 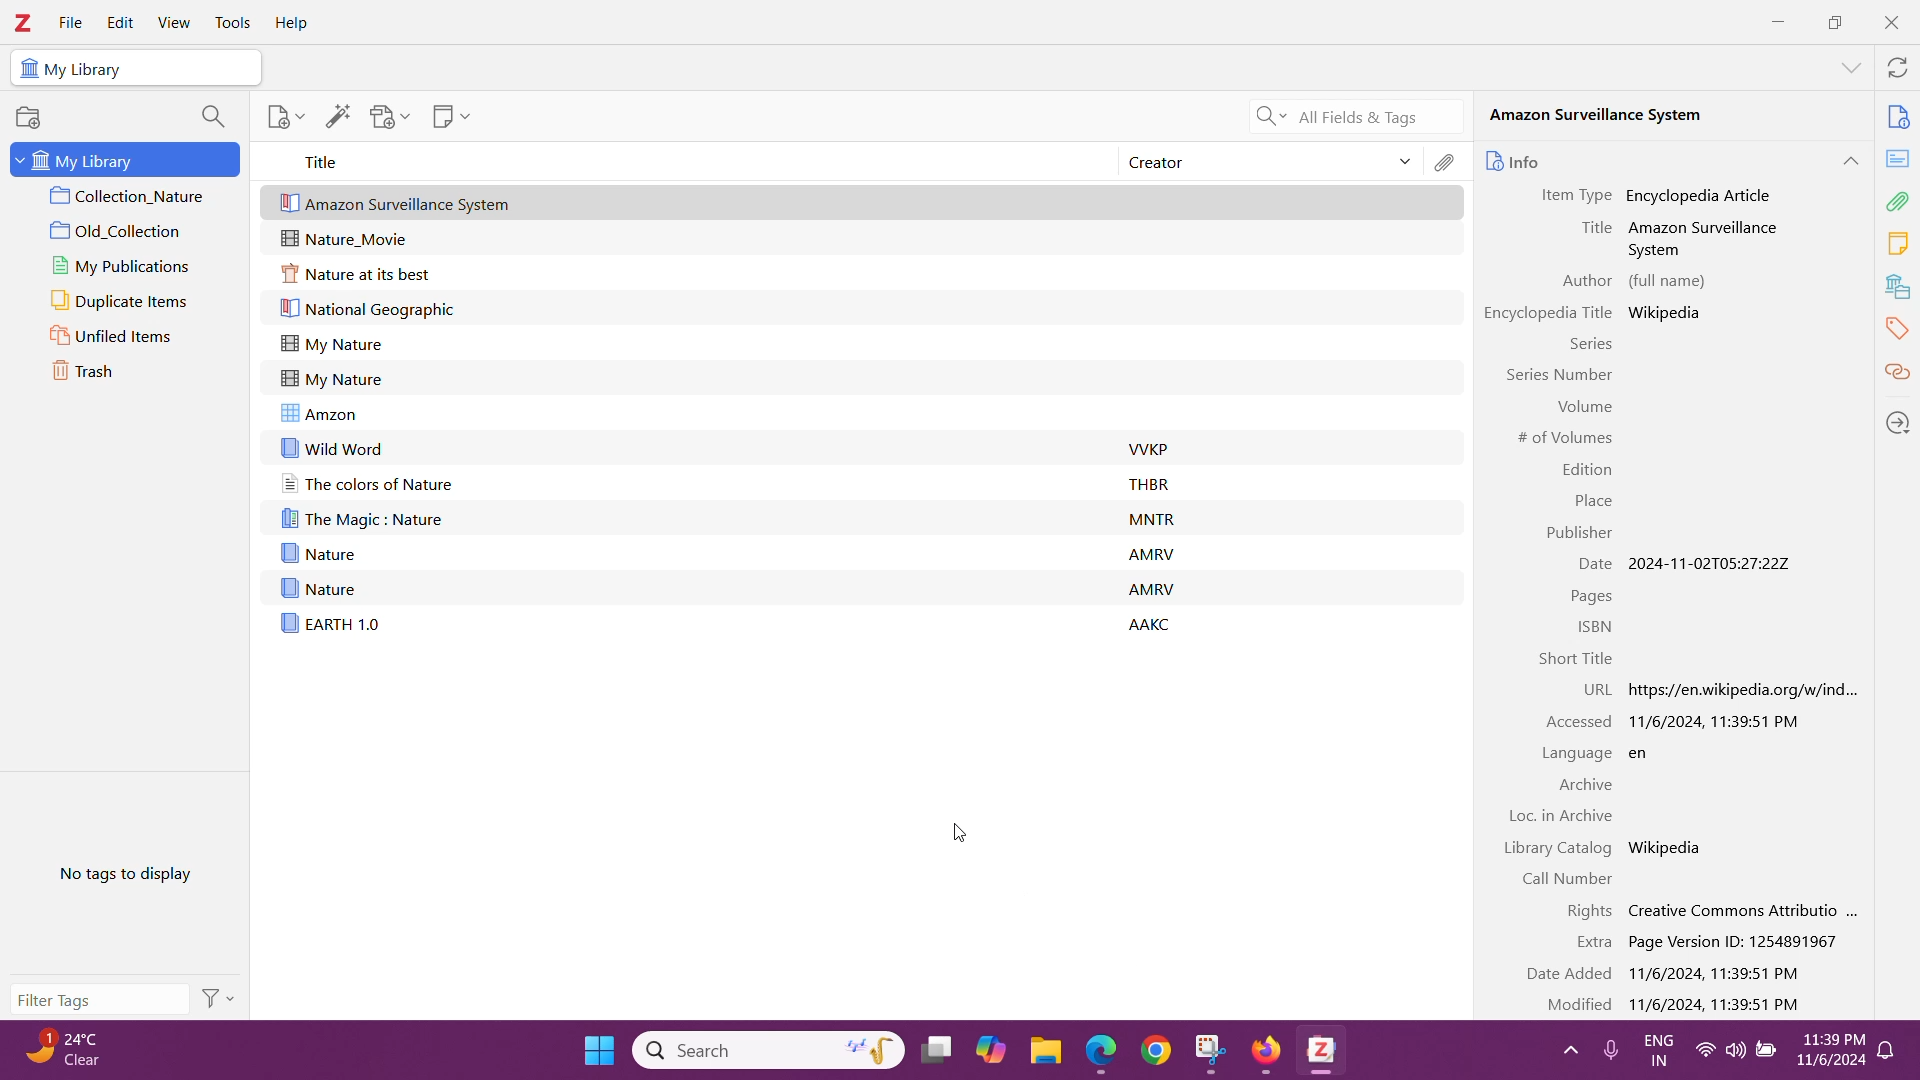 What do you see at coordinates (119, 23) in the screenshot?
I see `Edit` at bounding box center [119, 23].